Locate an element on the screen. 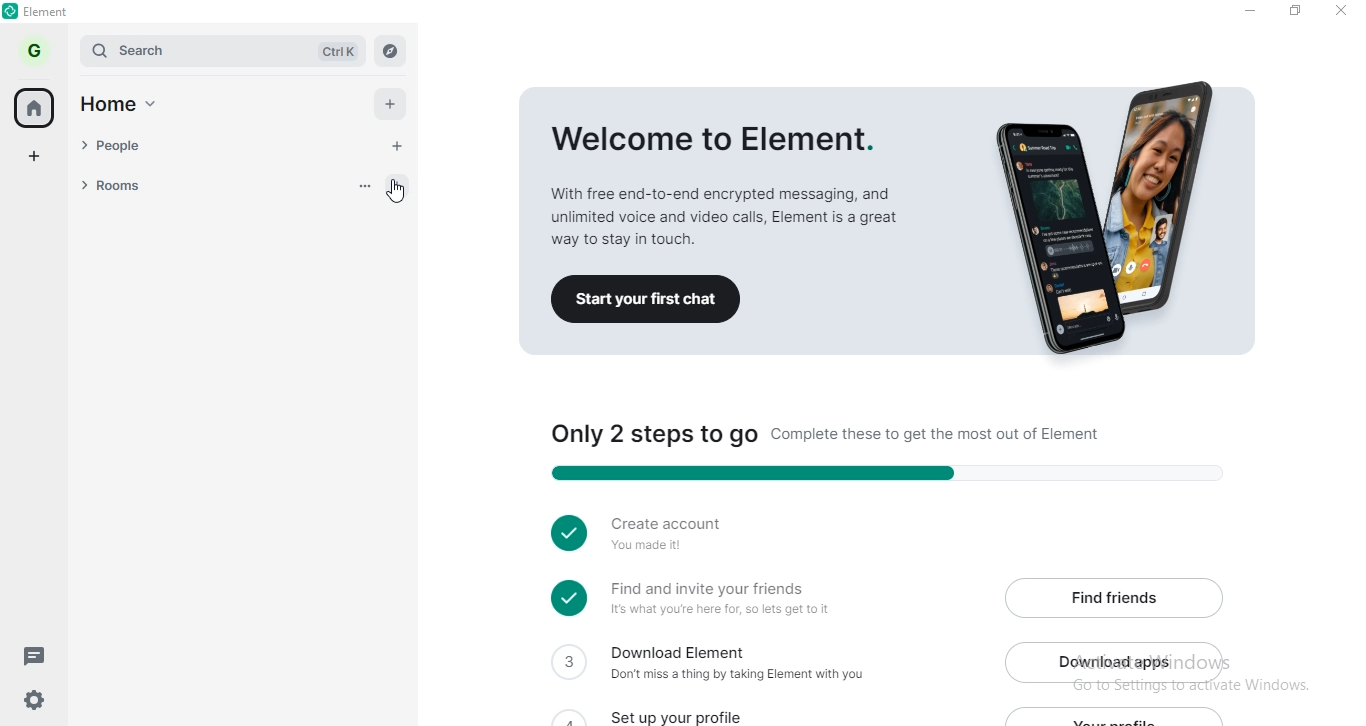 This screenshot has height=726, width=1366. close is located at coordinates (1344, 13).